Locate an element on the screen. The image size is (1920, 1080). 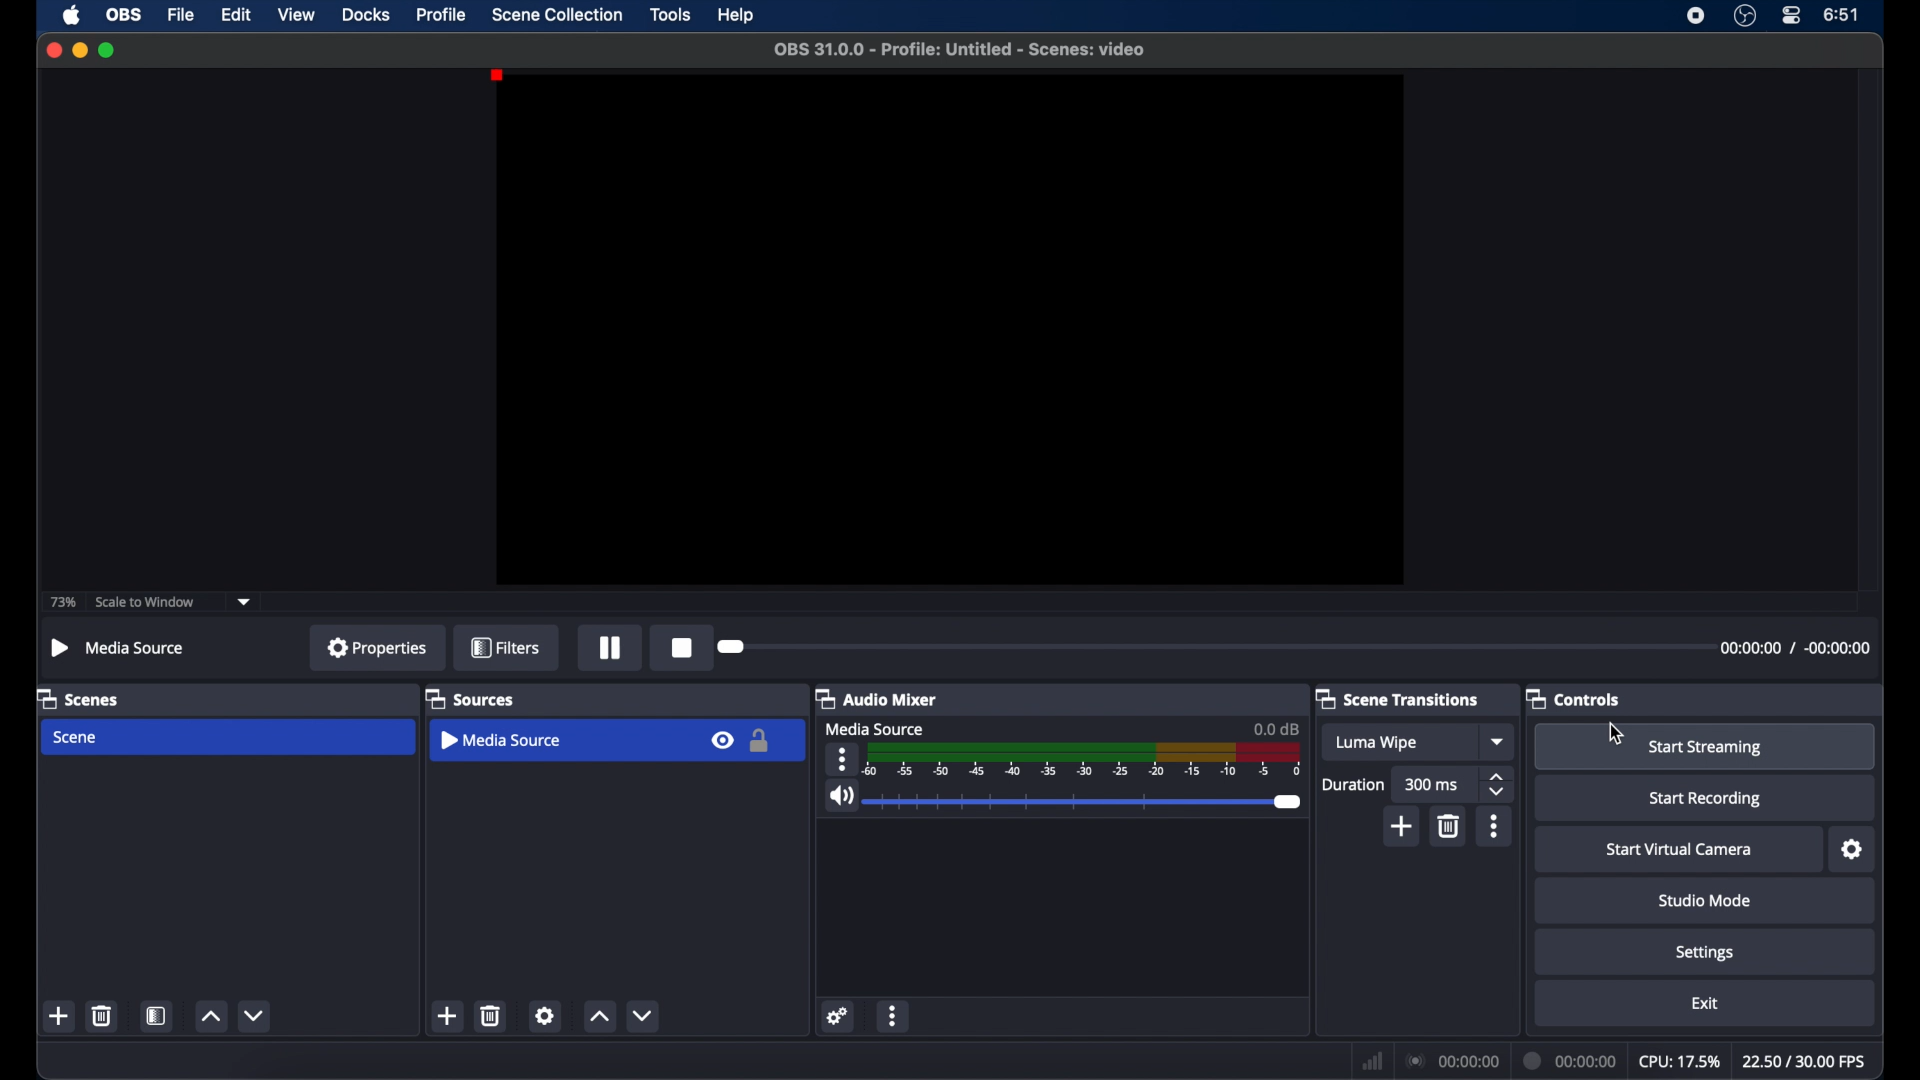
screen recorder icon is located at coordinates (1696, 15).